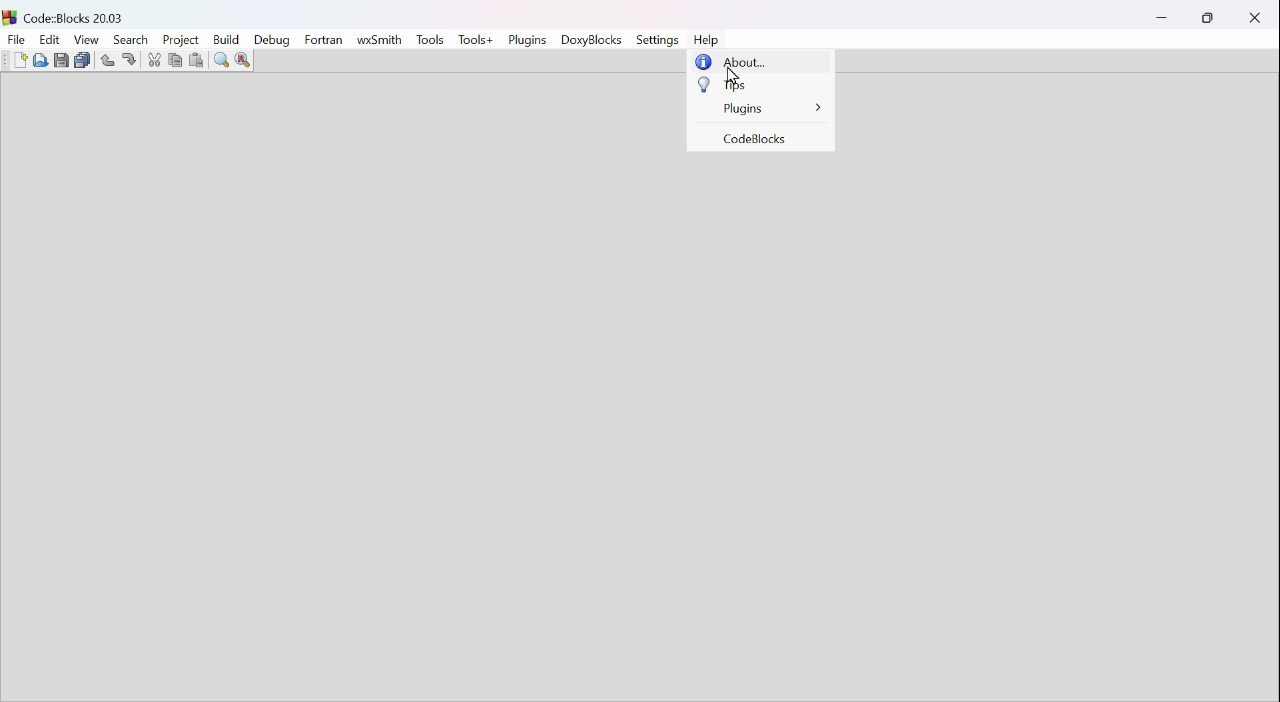 This screenshot has height=702, width=1280. Describe the element at coordinates (474, 40) in the screenshot. I see `Tools+` at that location.